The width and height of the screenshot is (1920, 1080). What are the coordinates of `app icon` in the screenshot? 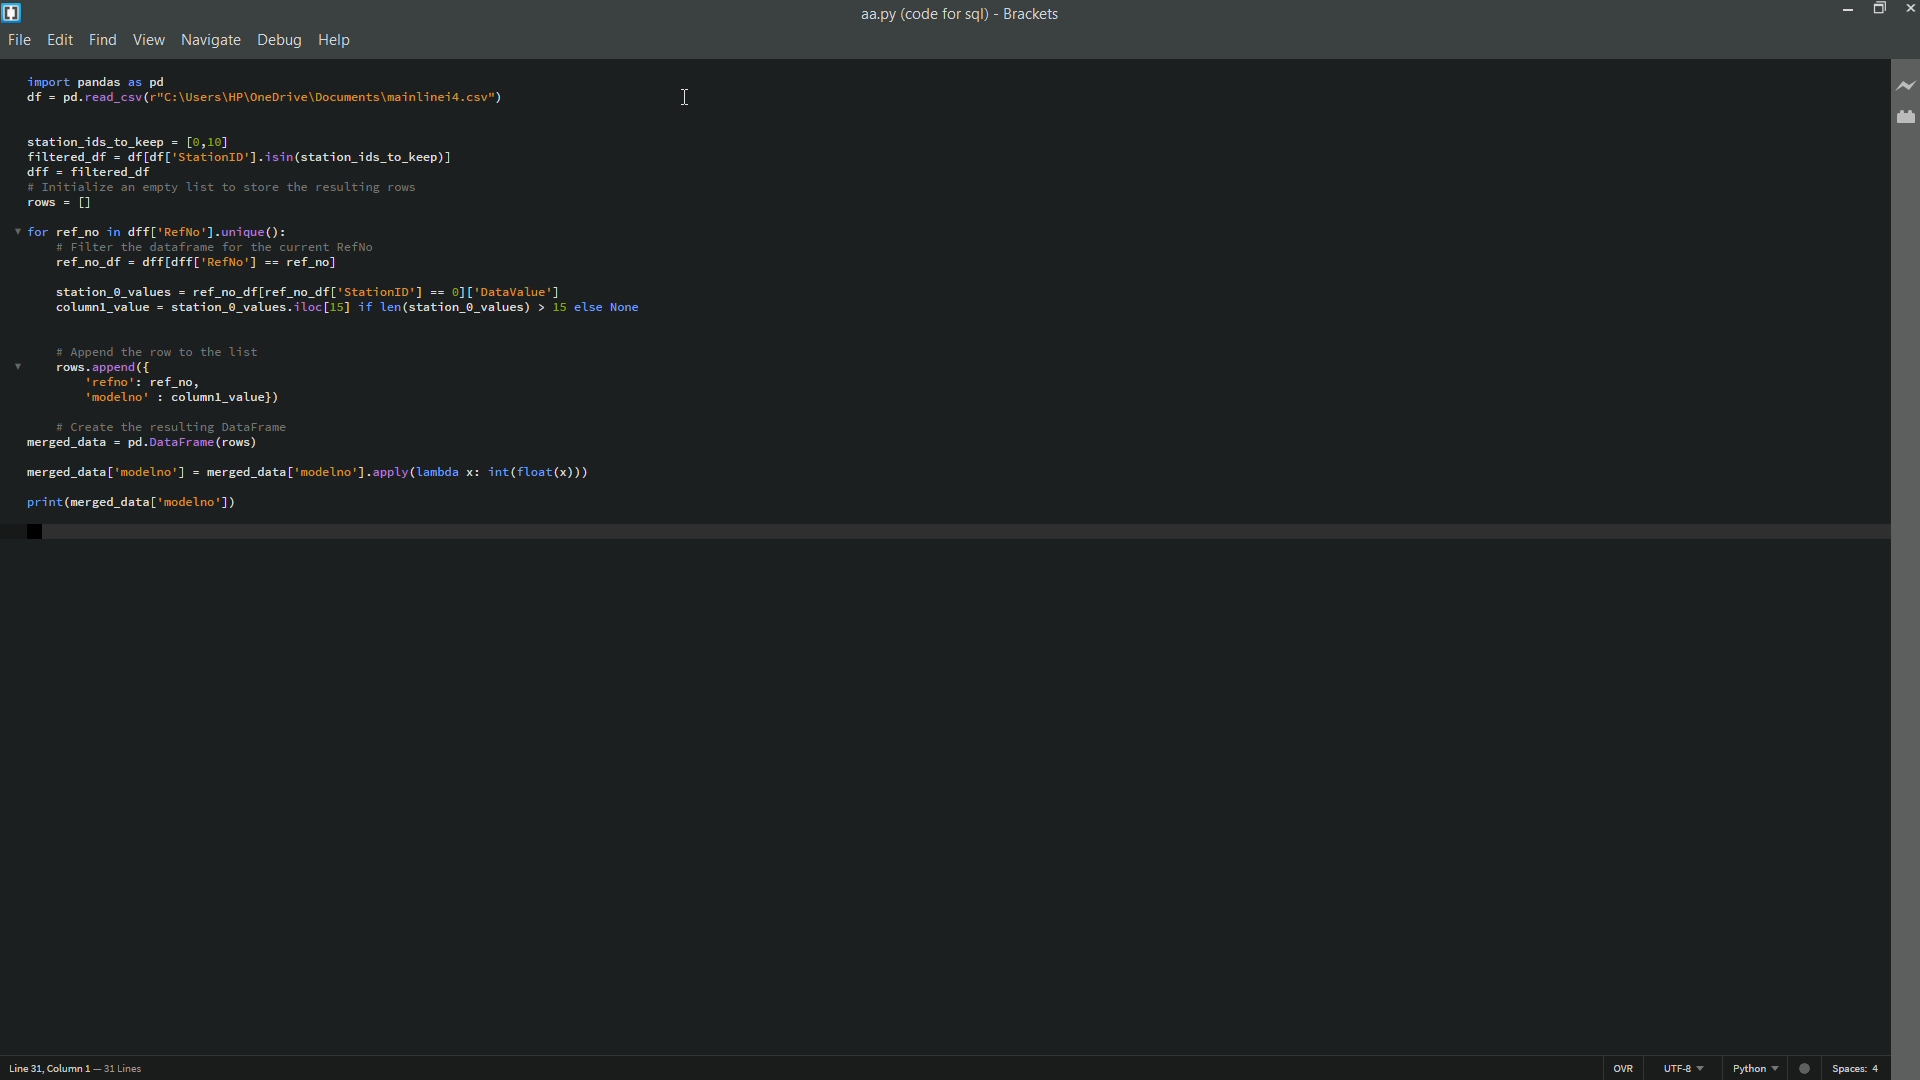 It's located at (13, 14).